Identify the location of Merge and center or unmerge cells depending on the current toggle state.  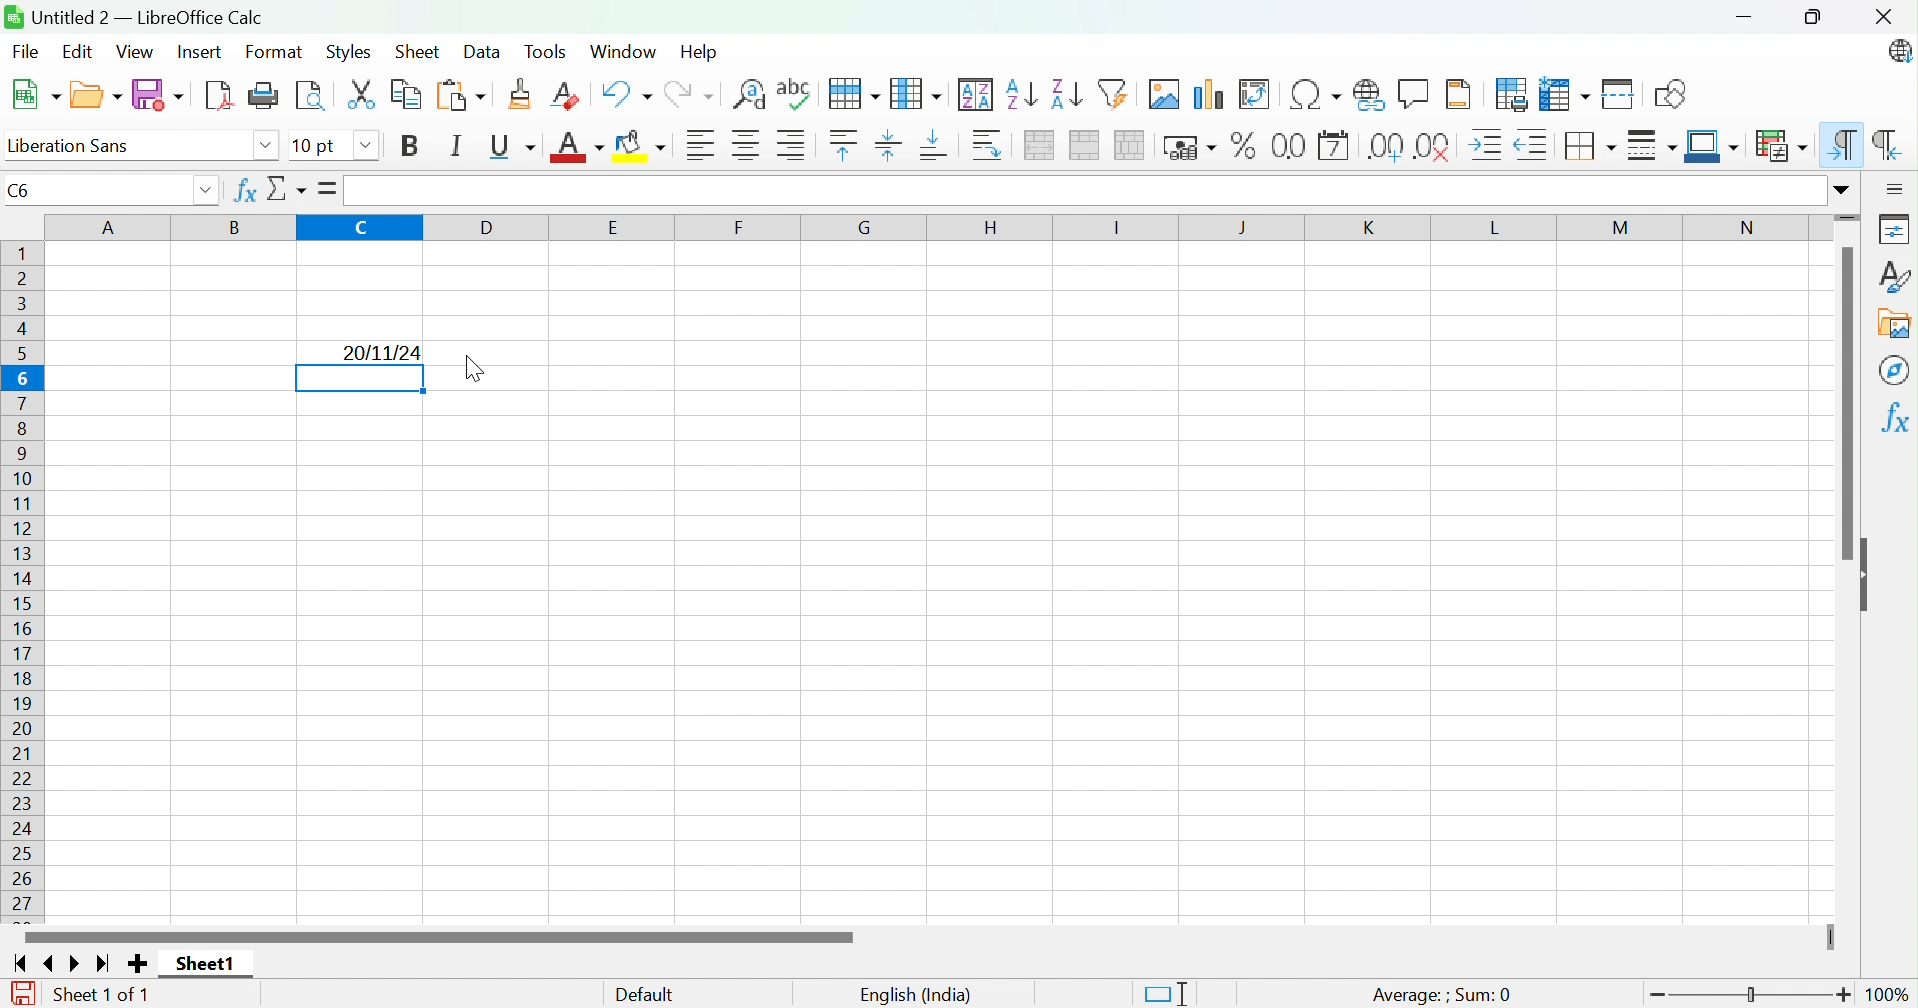
(1042, 146).